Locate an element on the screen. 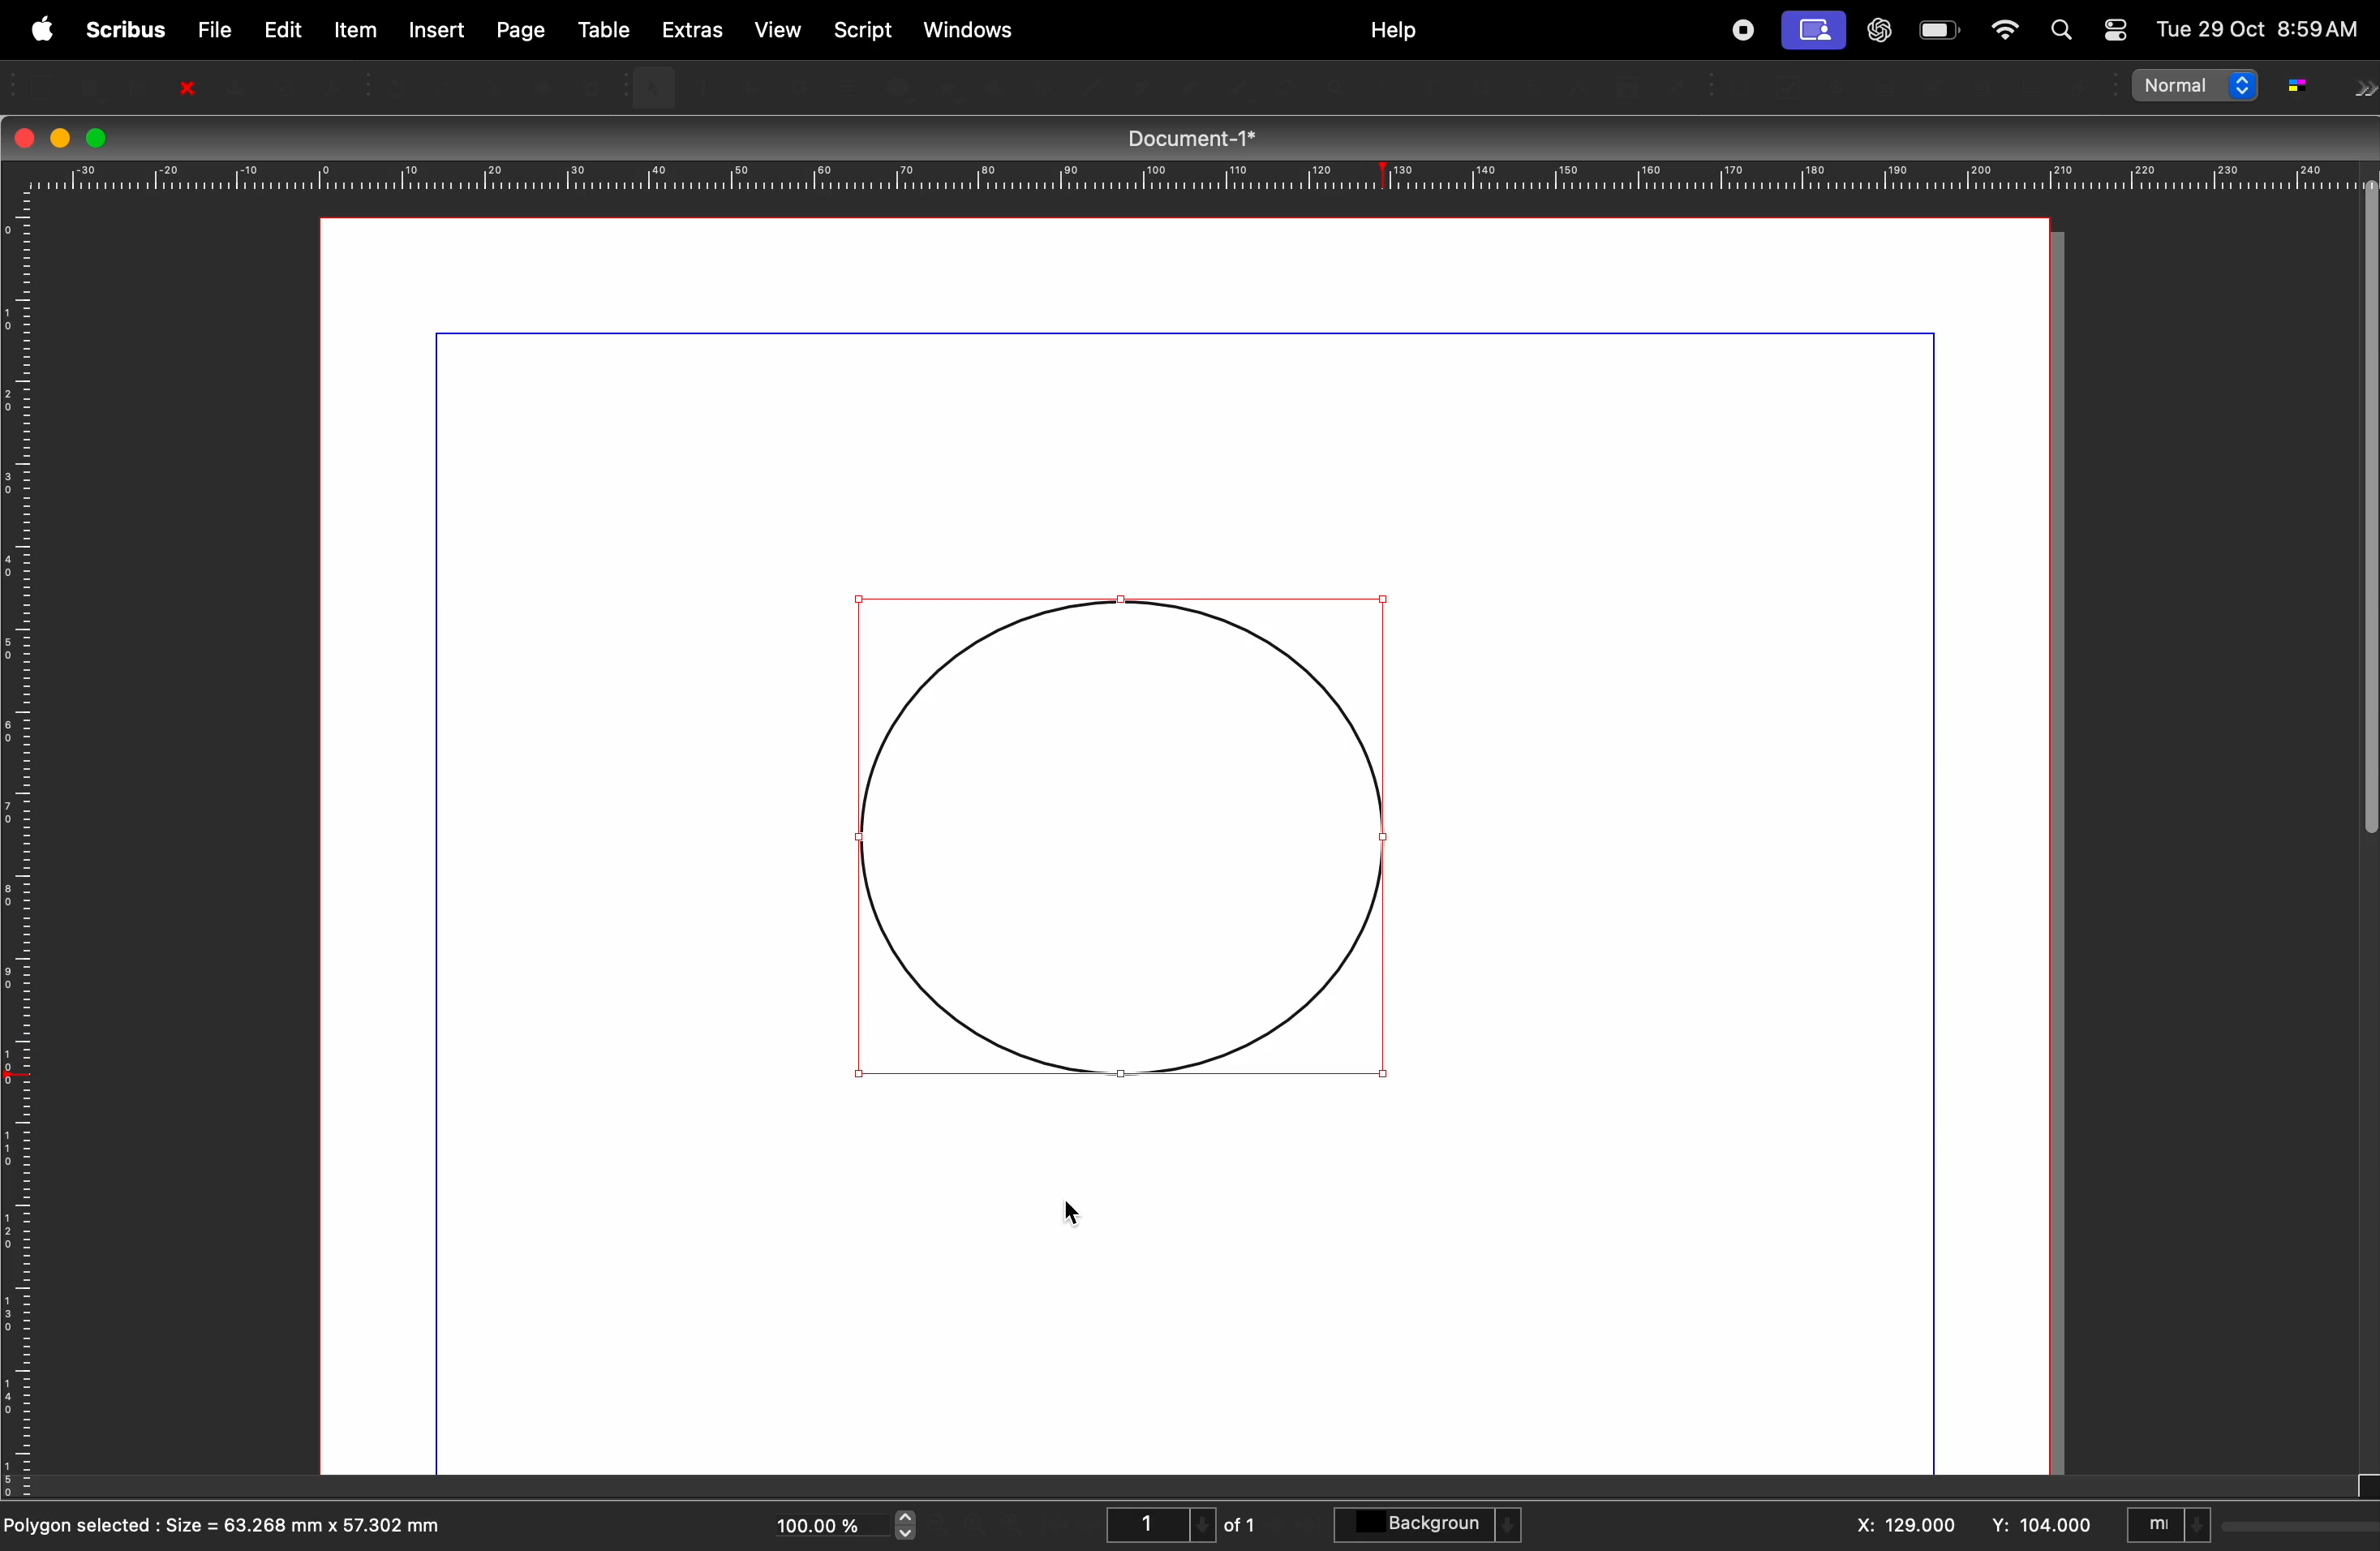 The width and height of the screenshot is (2380, 1551). Copy is located at coordinates (547, 85).